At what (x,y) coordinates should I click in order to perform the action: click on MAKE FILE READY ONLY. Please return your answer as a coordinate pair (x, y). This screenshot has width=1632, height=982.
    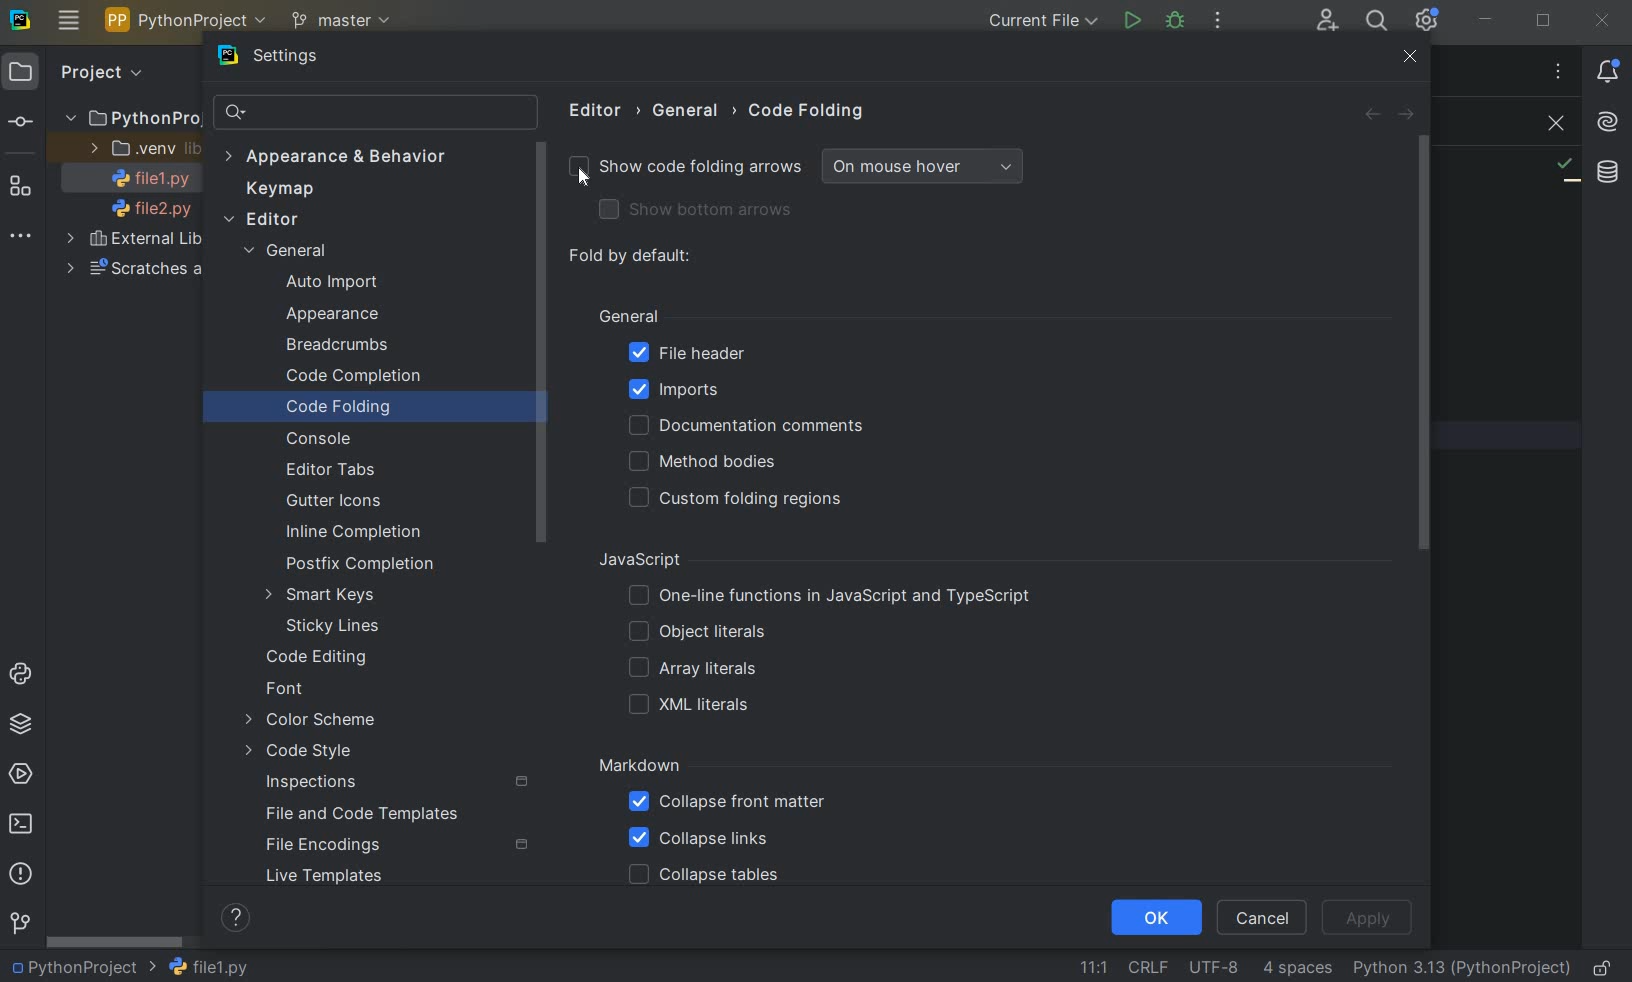
    Looking at the image, I should click on (1606, 968).